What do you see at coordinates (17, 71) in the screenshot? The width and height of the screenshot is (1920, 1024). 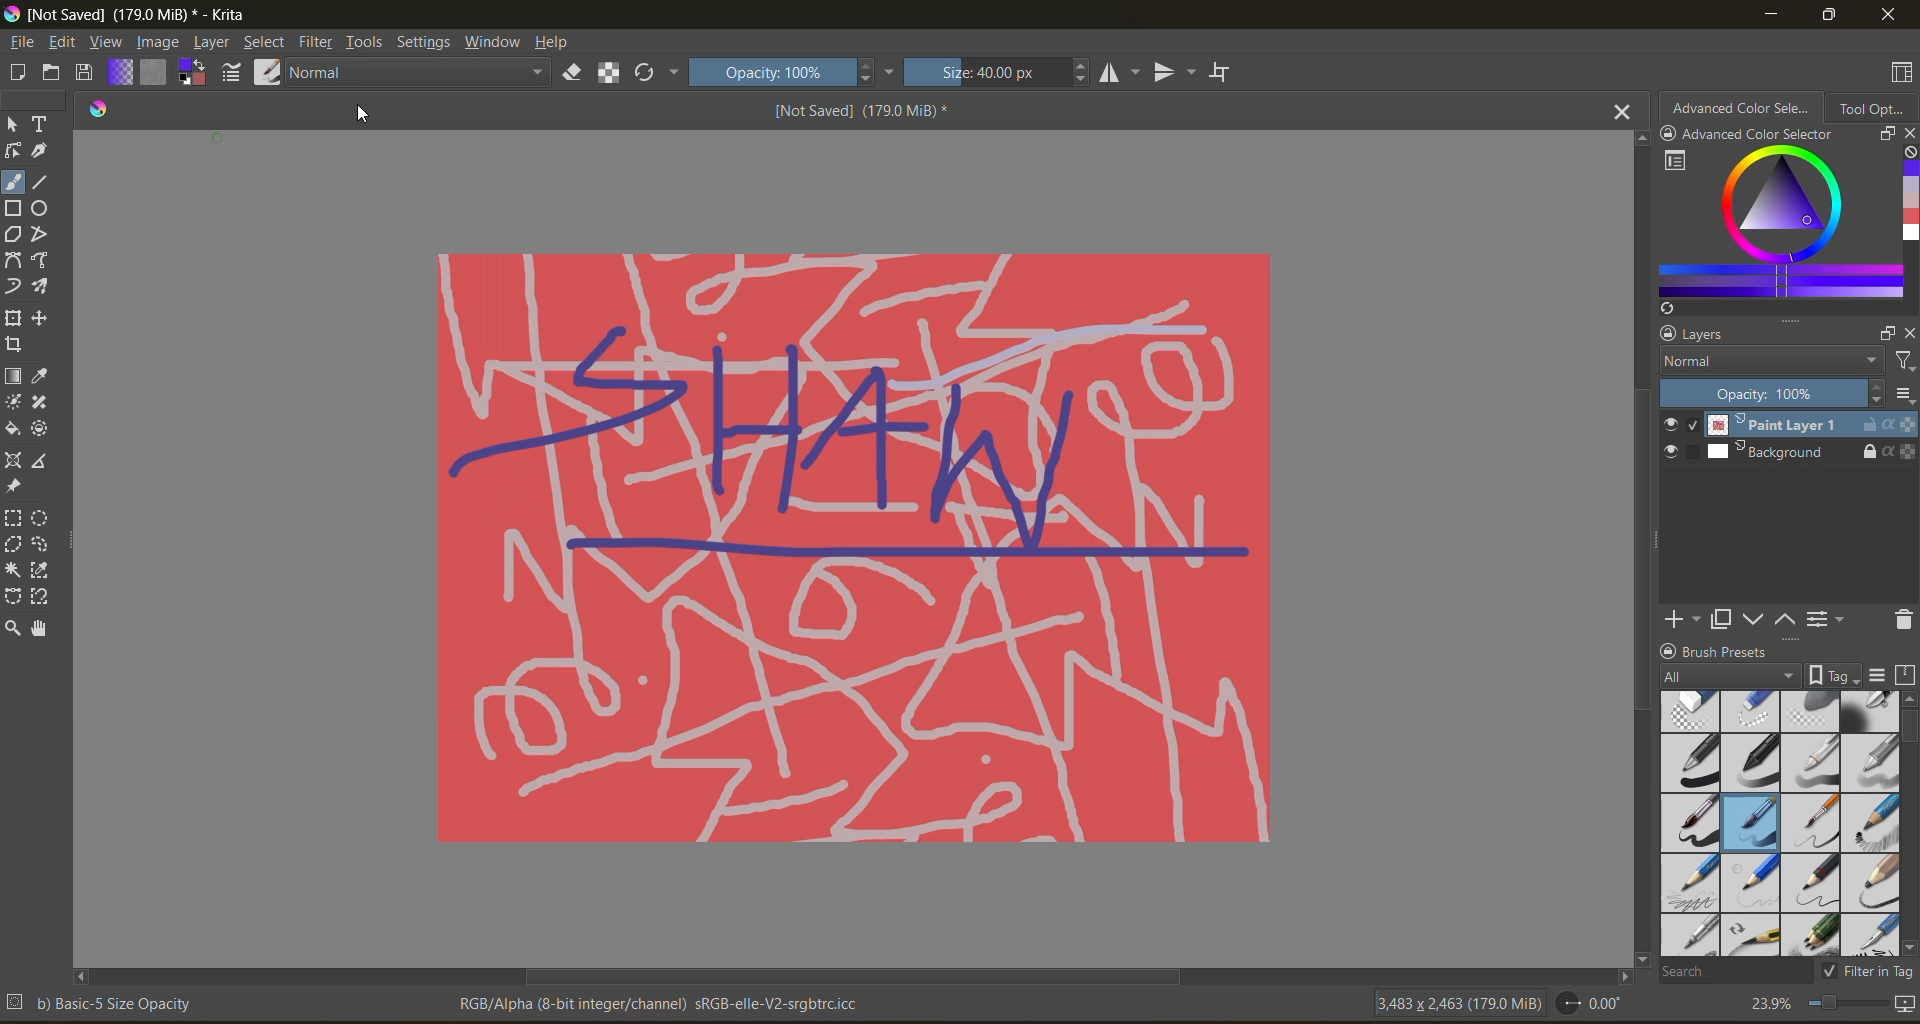 I see `create` at bounding box center [17, 71].